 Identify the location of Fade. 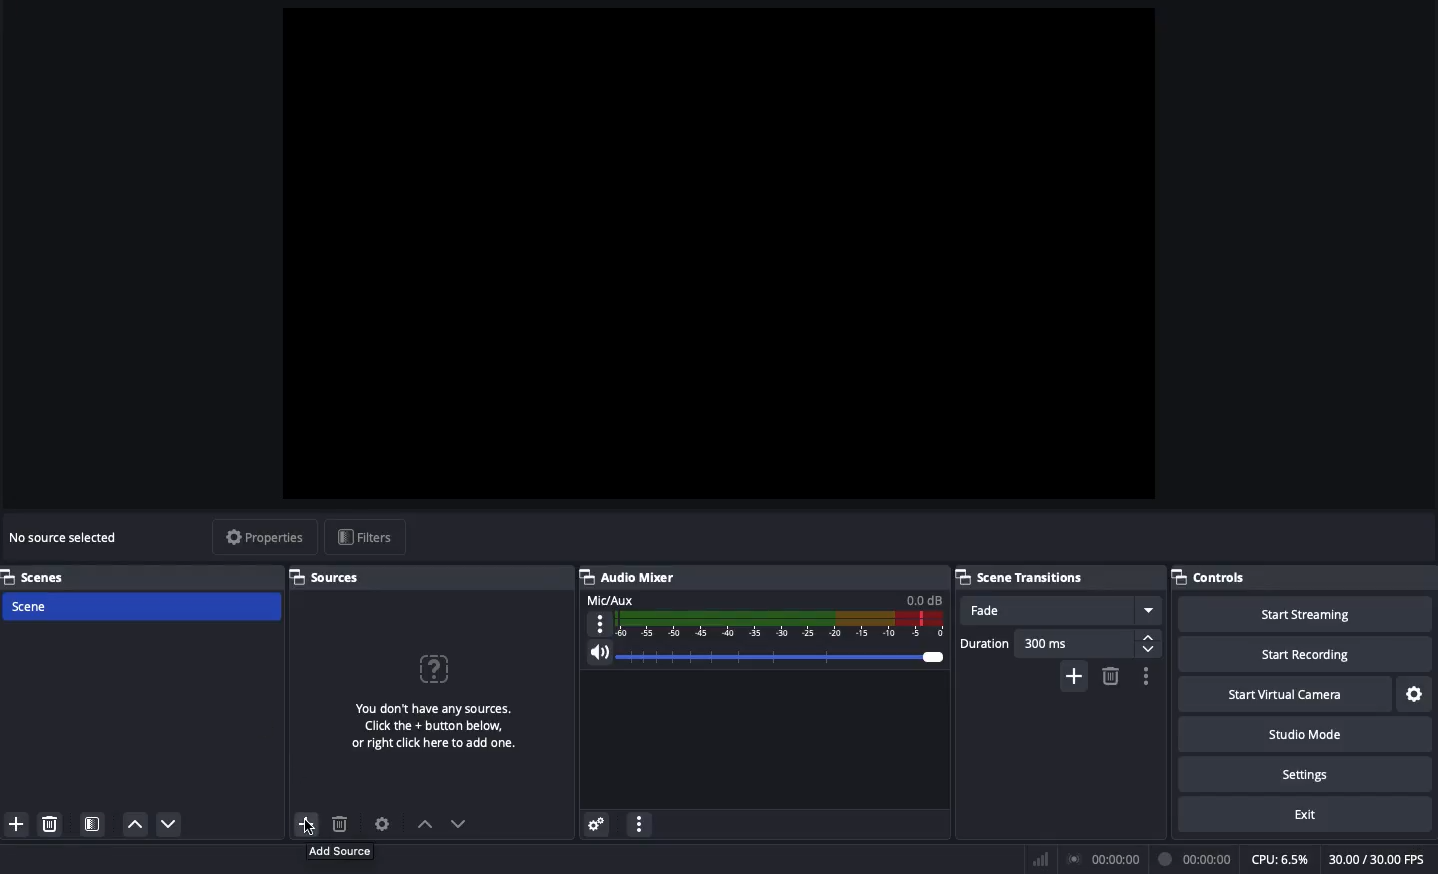
(1062, 609).